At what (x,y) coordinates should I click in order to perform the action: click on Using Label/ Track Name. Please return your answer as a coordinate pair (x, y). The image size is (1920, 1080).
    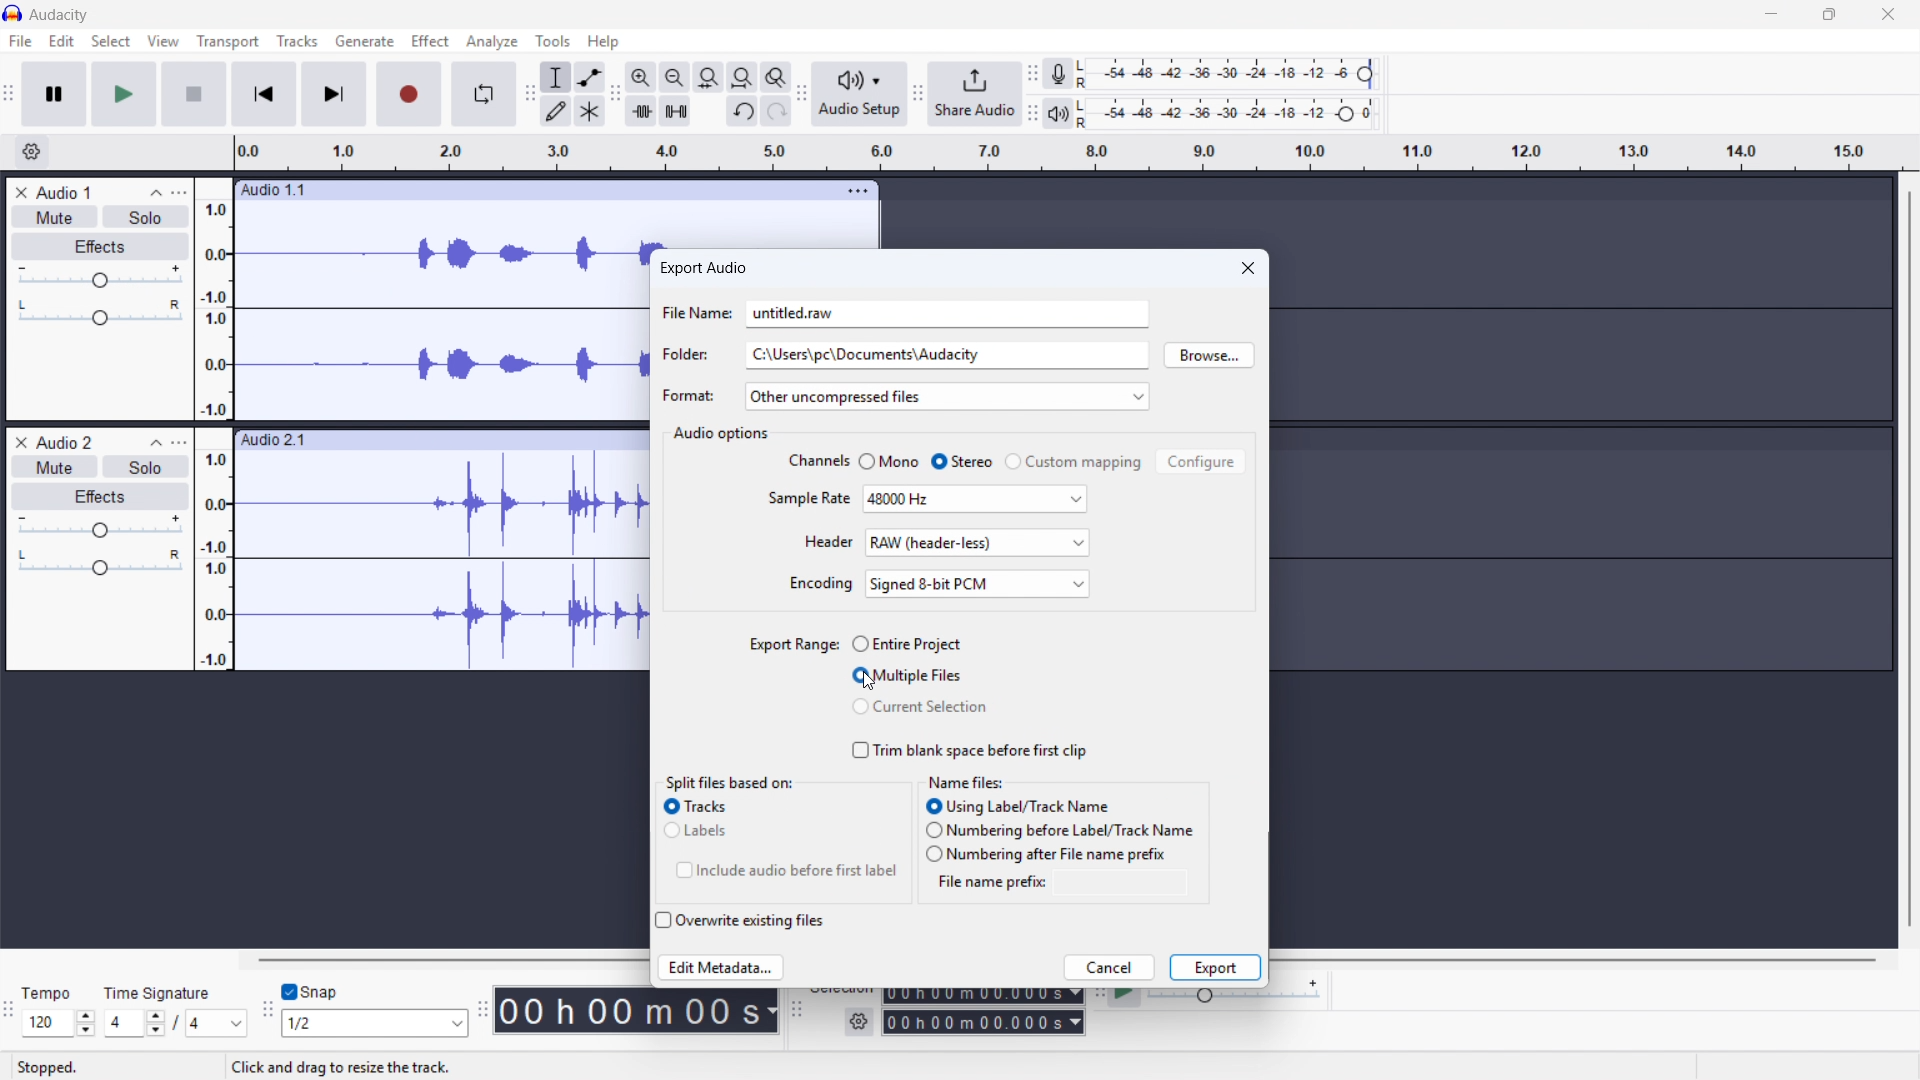
    Looking at the image, I should click on (1018, 806).